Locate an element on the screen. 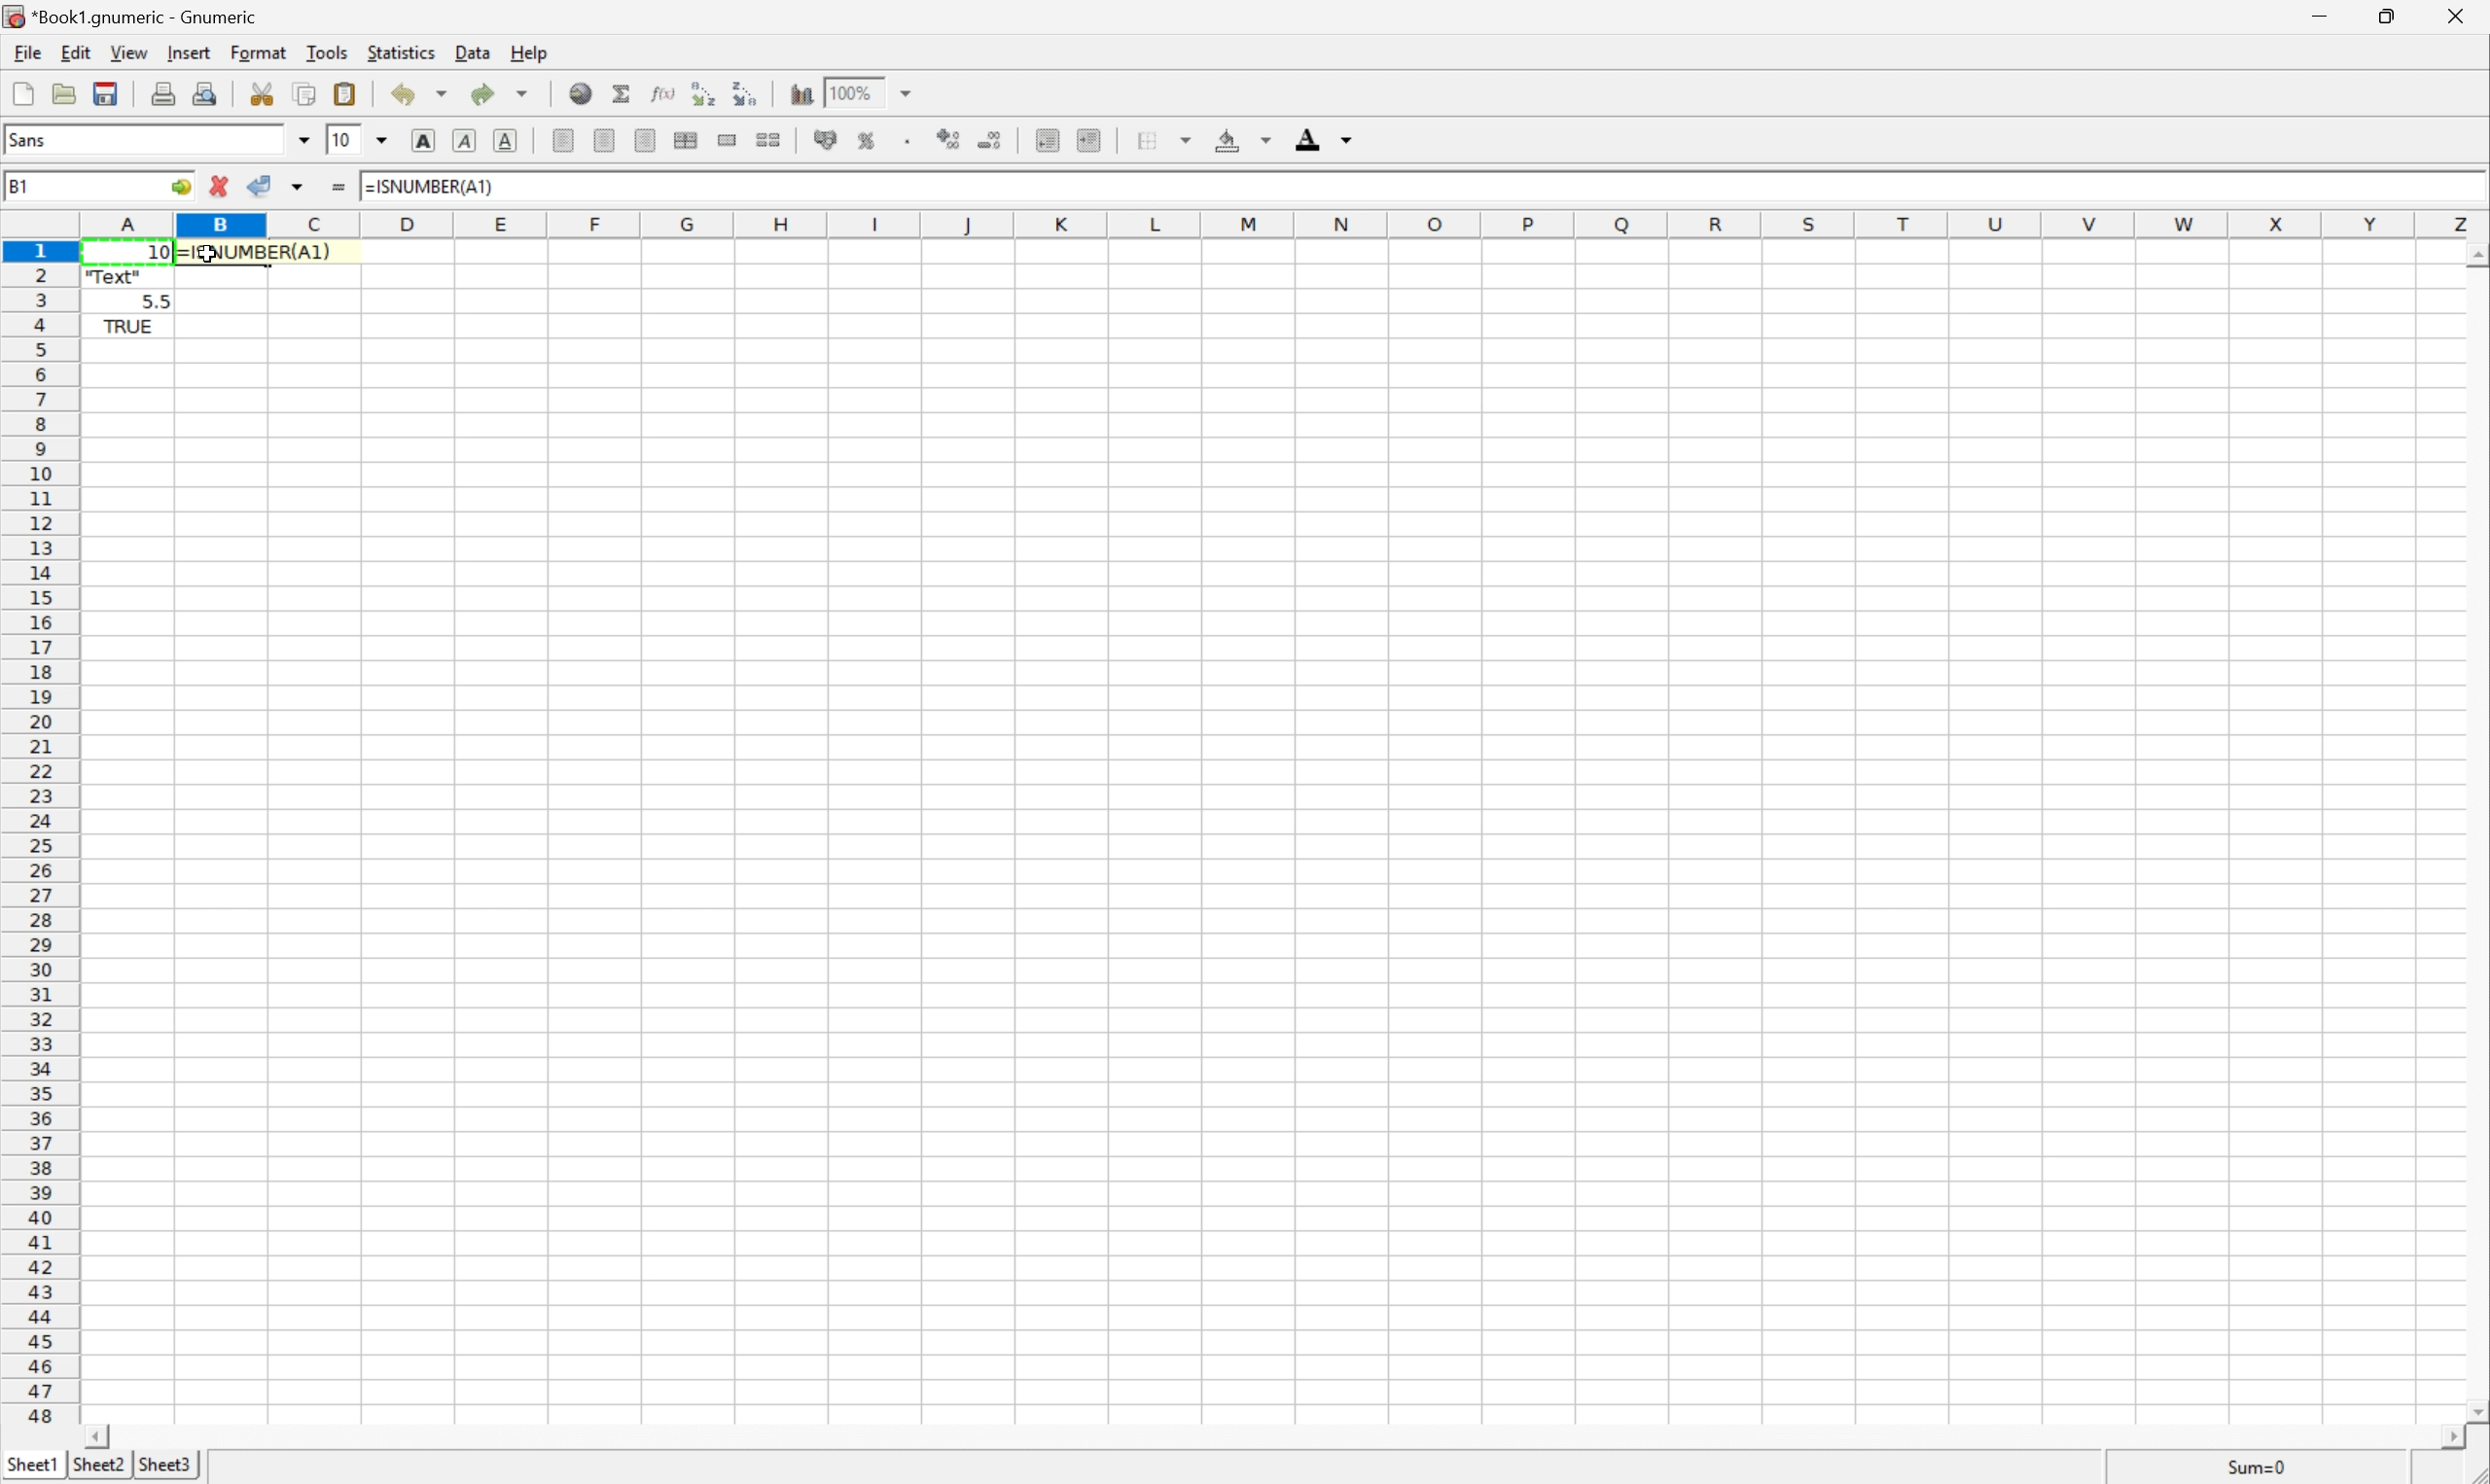 Image resolution: width=2490 pixels, height=1484 pixels. =ISNUMBER(A1) is located at coordinates (260, 250).